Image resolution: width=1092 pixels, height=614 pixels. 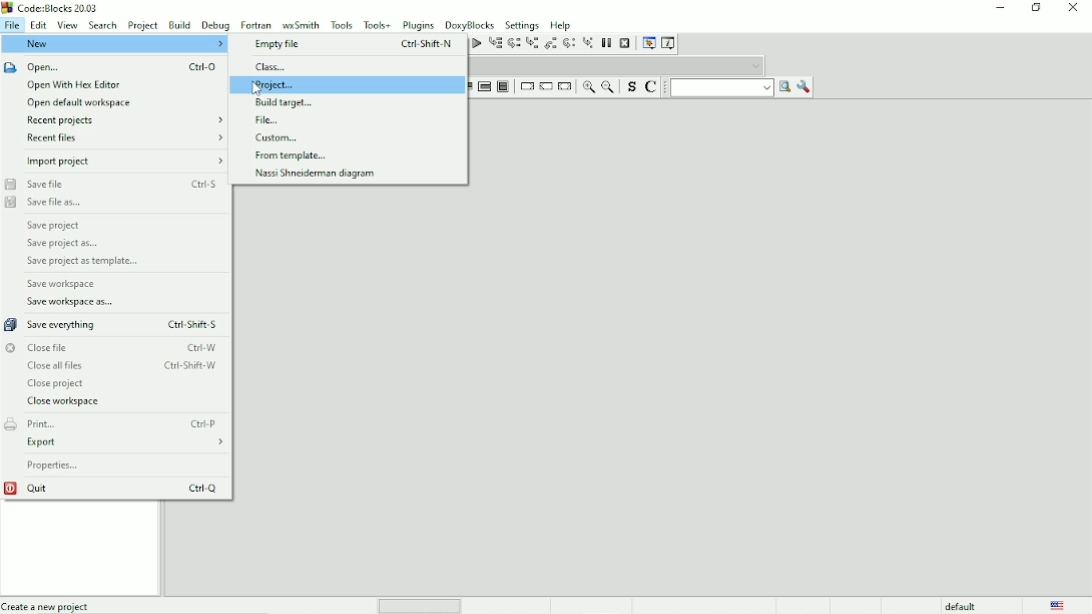 I want to click on Step into, so click(x=531, y=44).